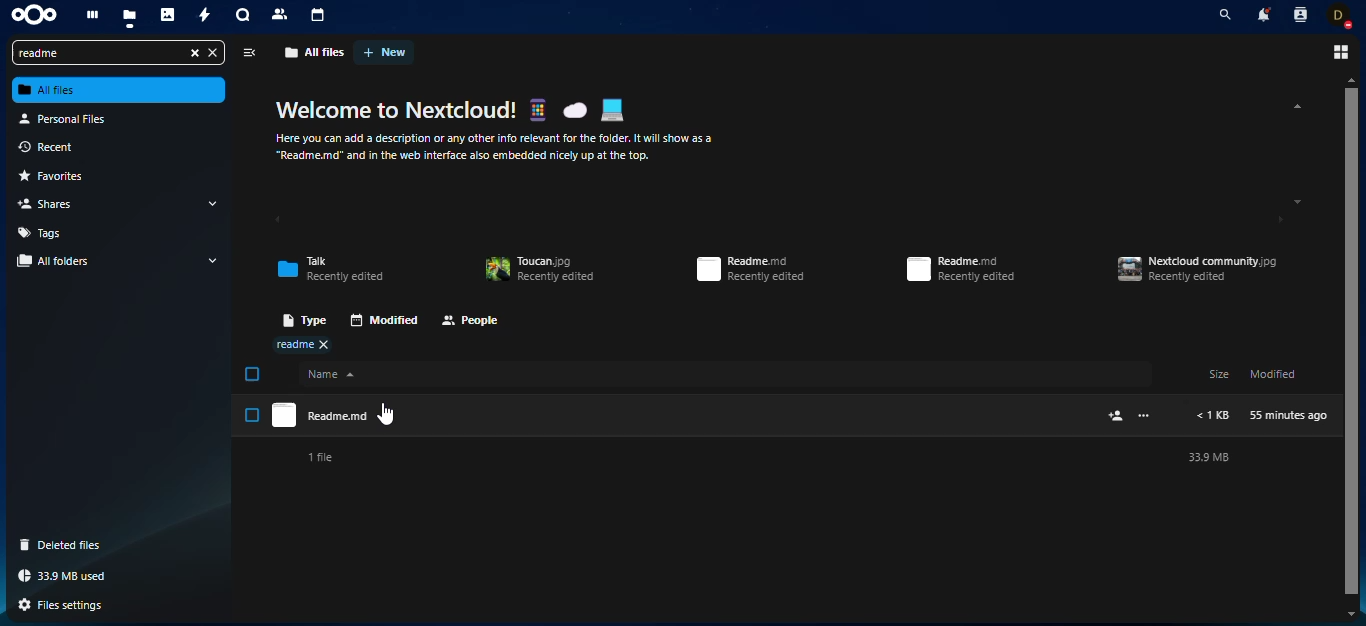 The height and width of the screenshot is (626, 1366). Describe the element at coordinates (1208, 457) in the screenshot. I see `339M8` at that location.